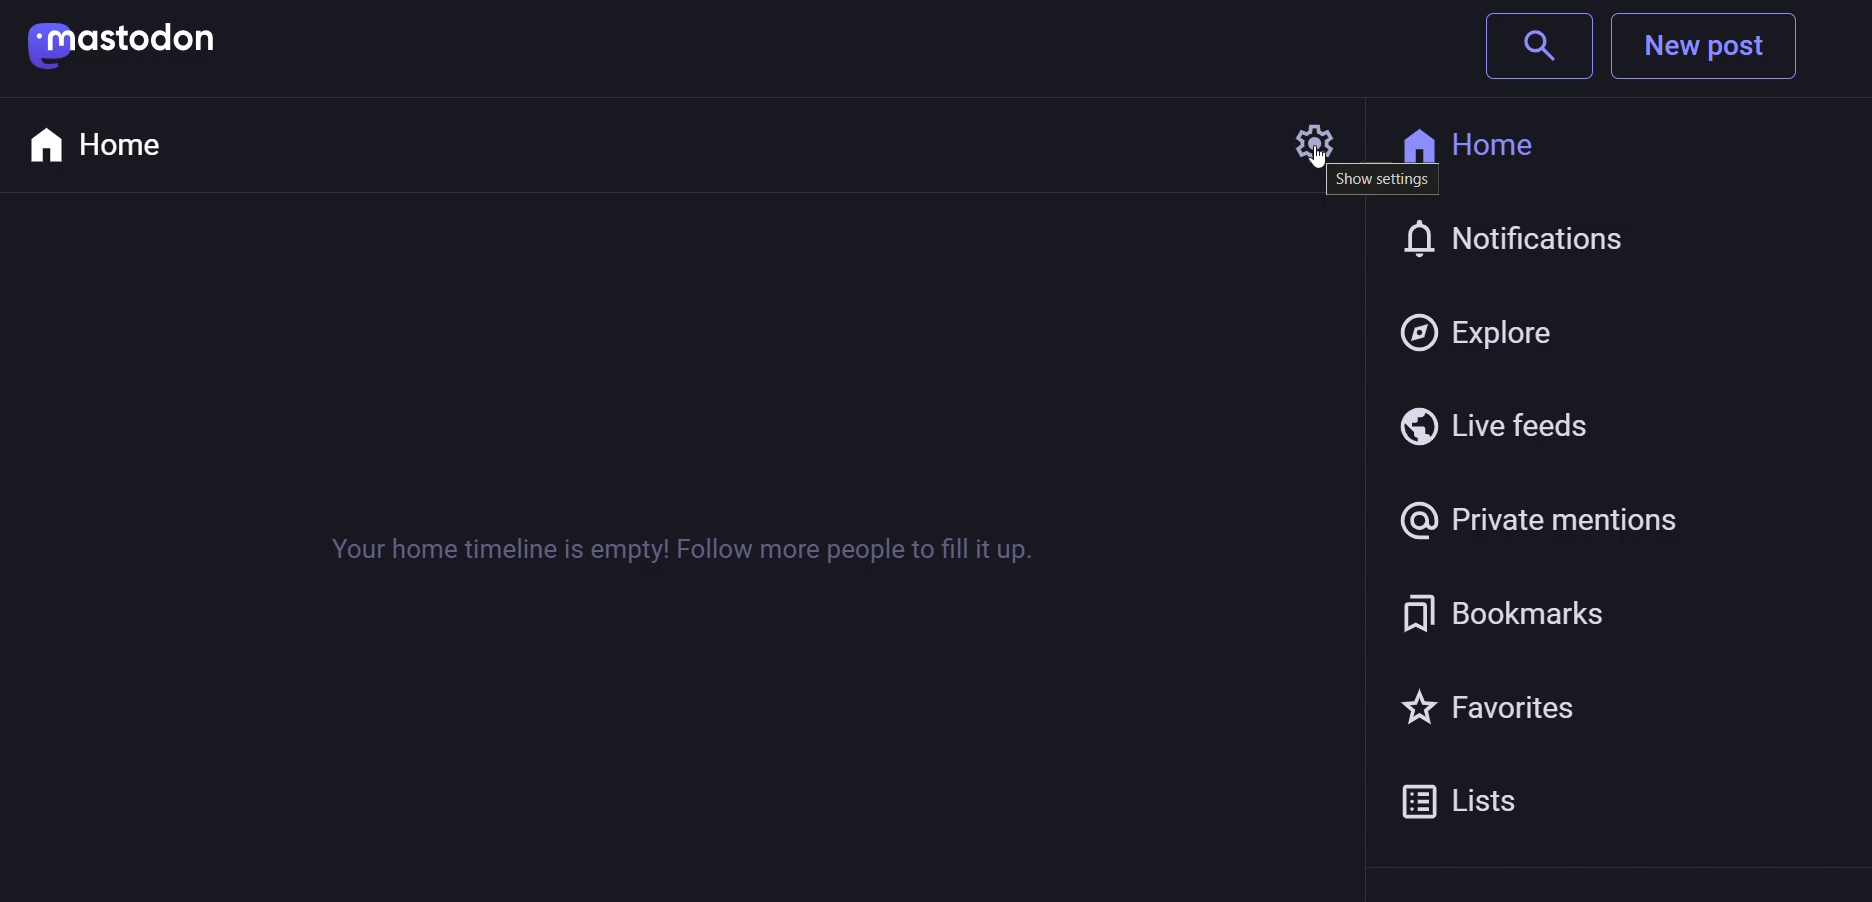 Image resolution: width=1872 pixels, height=902 pixels. I want to click on Settings, so click(1308, 128).